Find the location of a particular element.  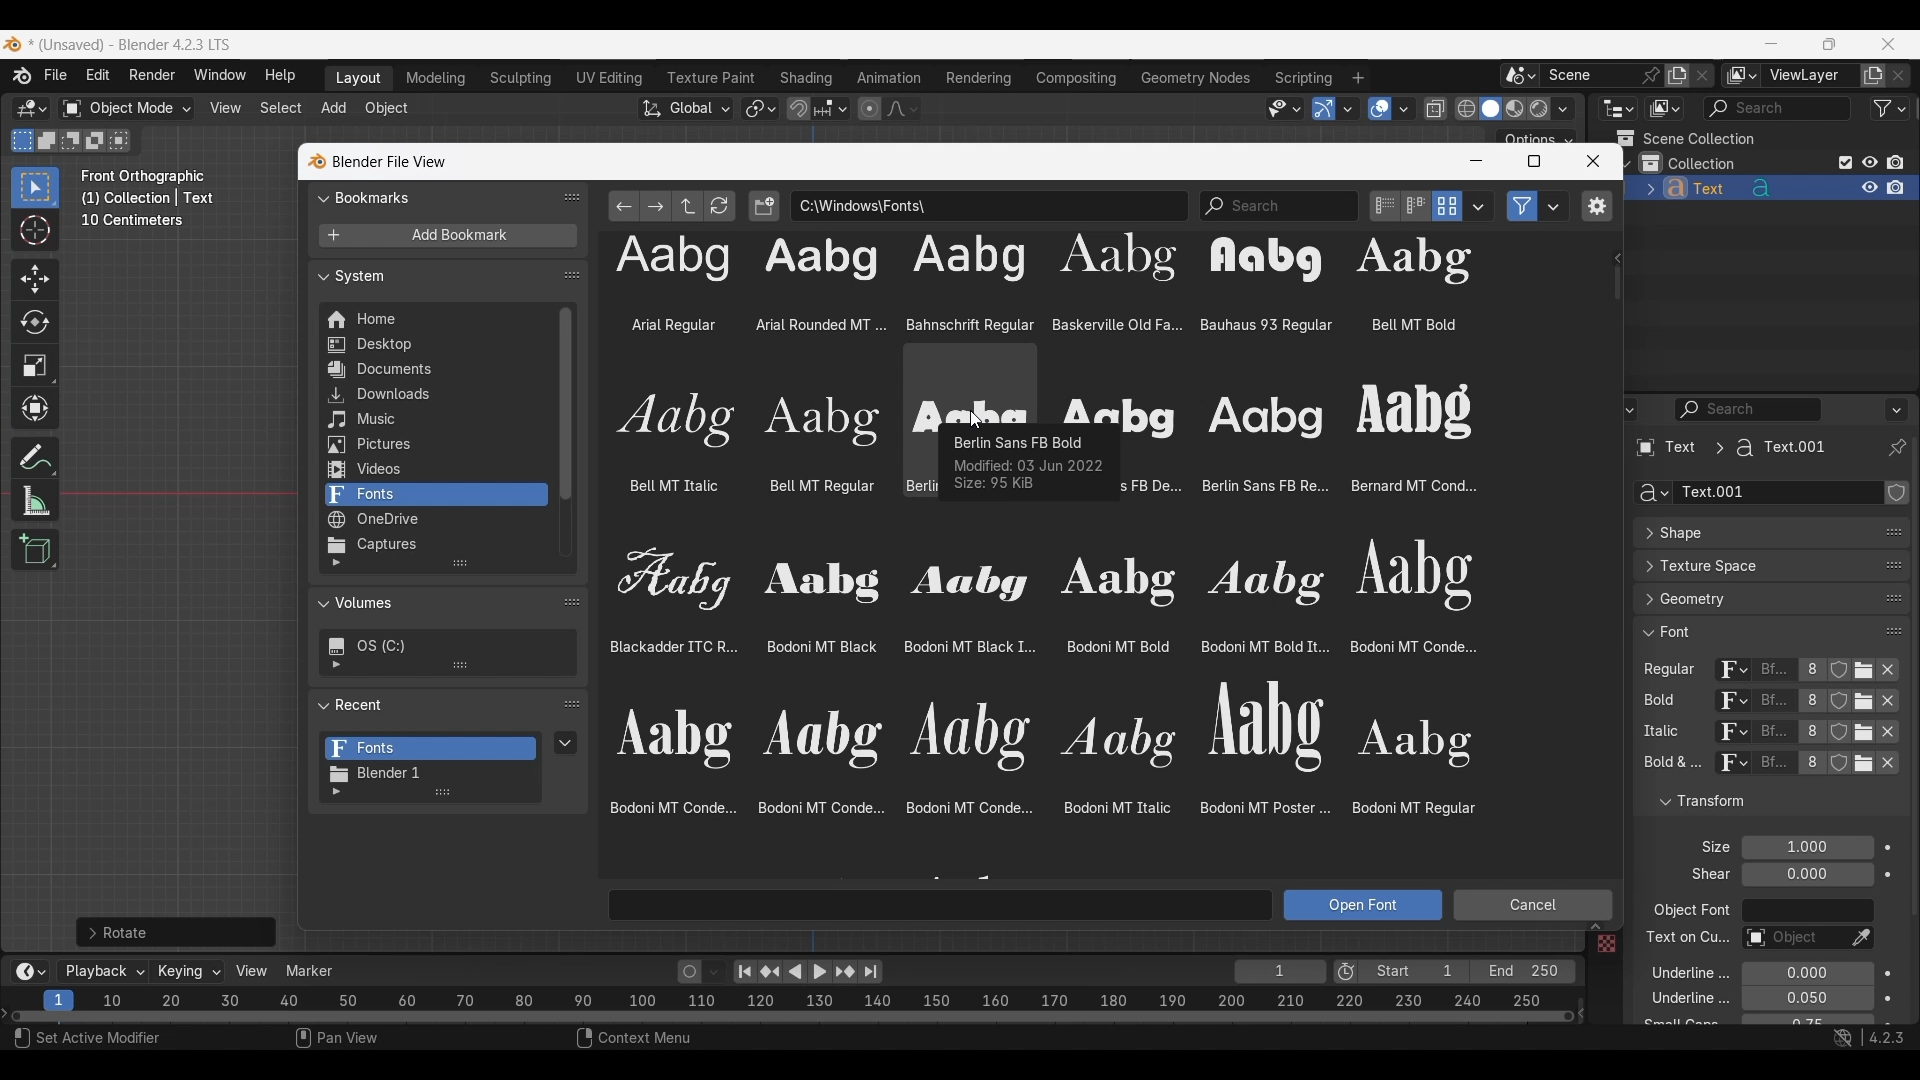

Select editor type/3D Viewport, current selection is located at coordinates (32, 108).